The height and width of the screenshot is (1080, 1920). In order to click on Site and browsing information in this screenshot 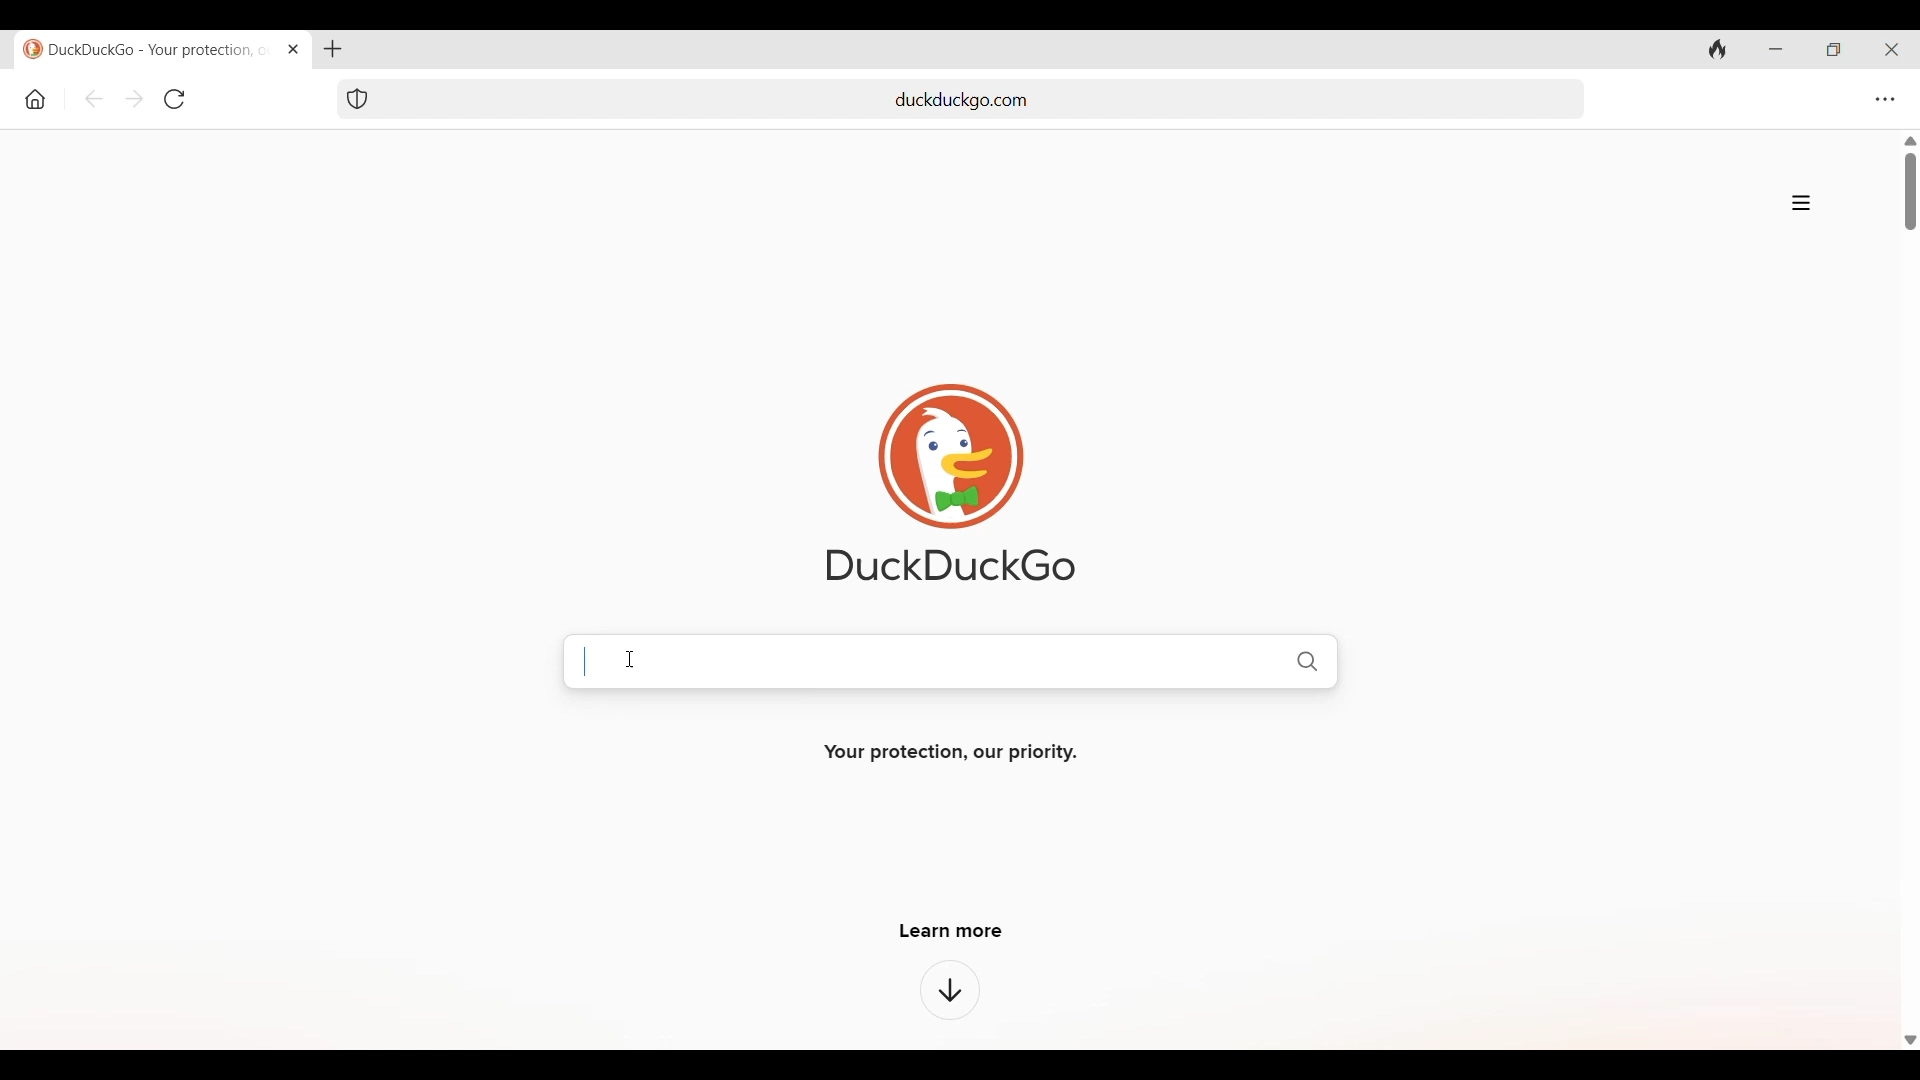, I will do `click(1801, 203)`.